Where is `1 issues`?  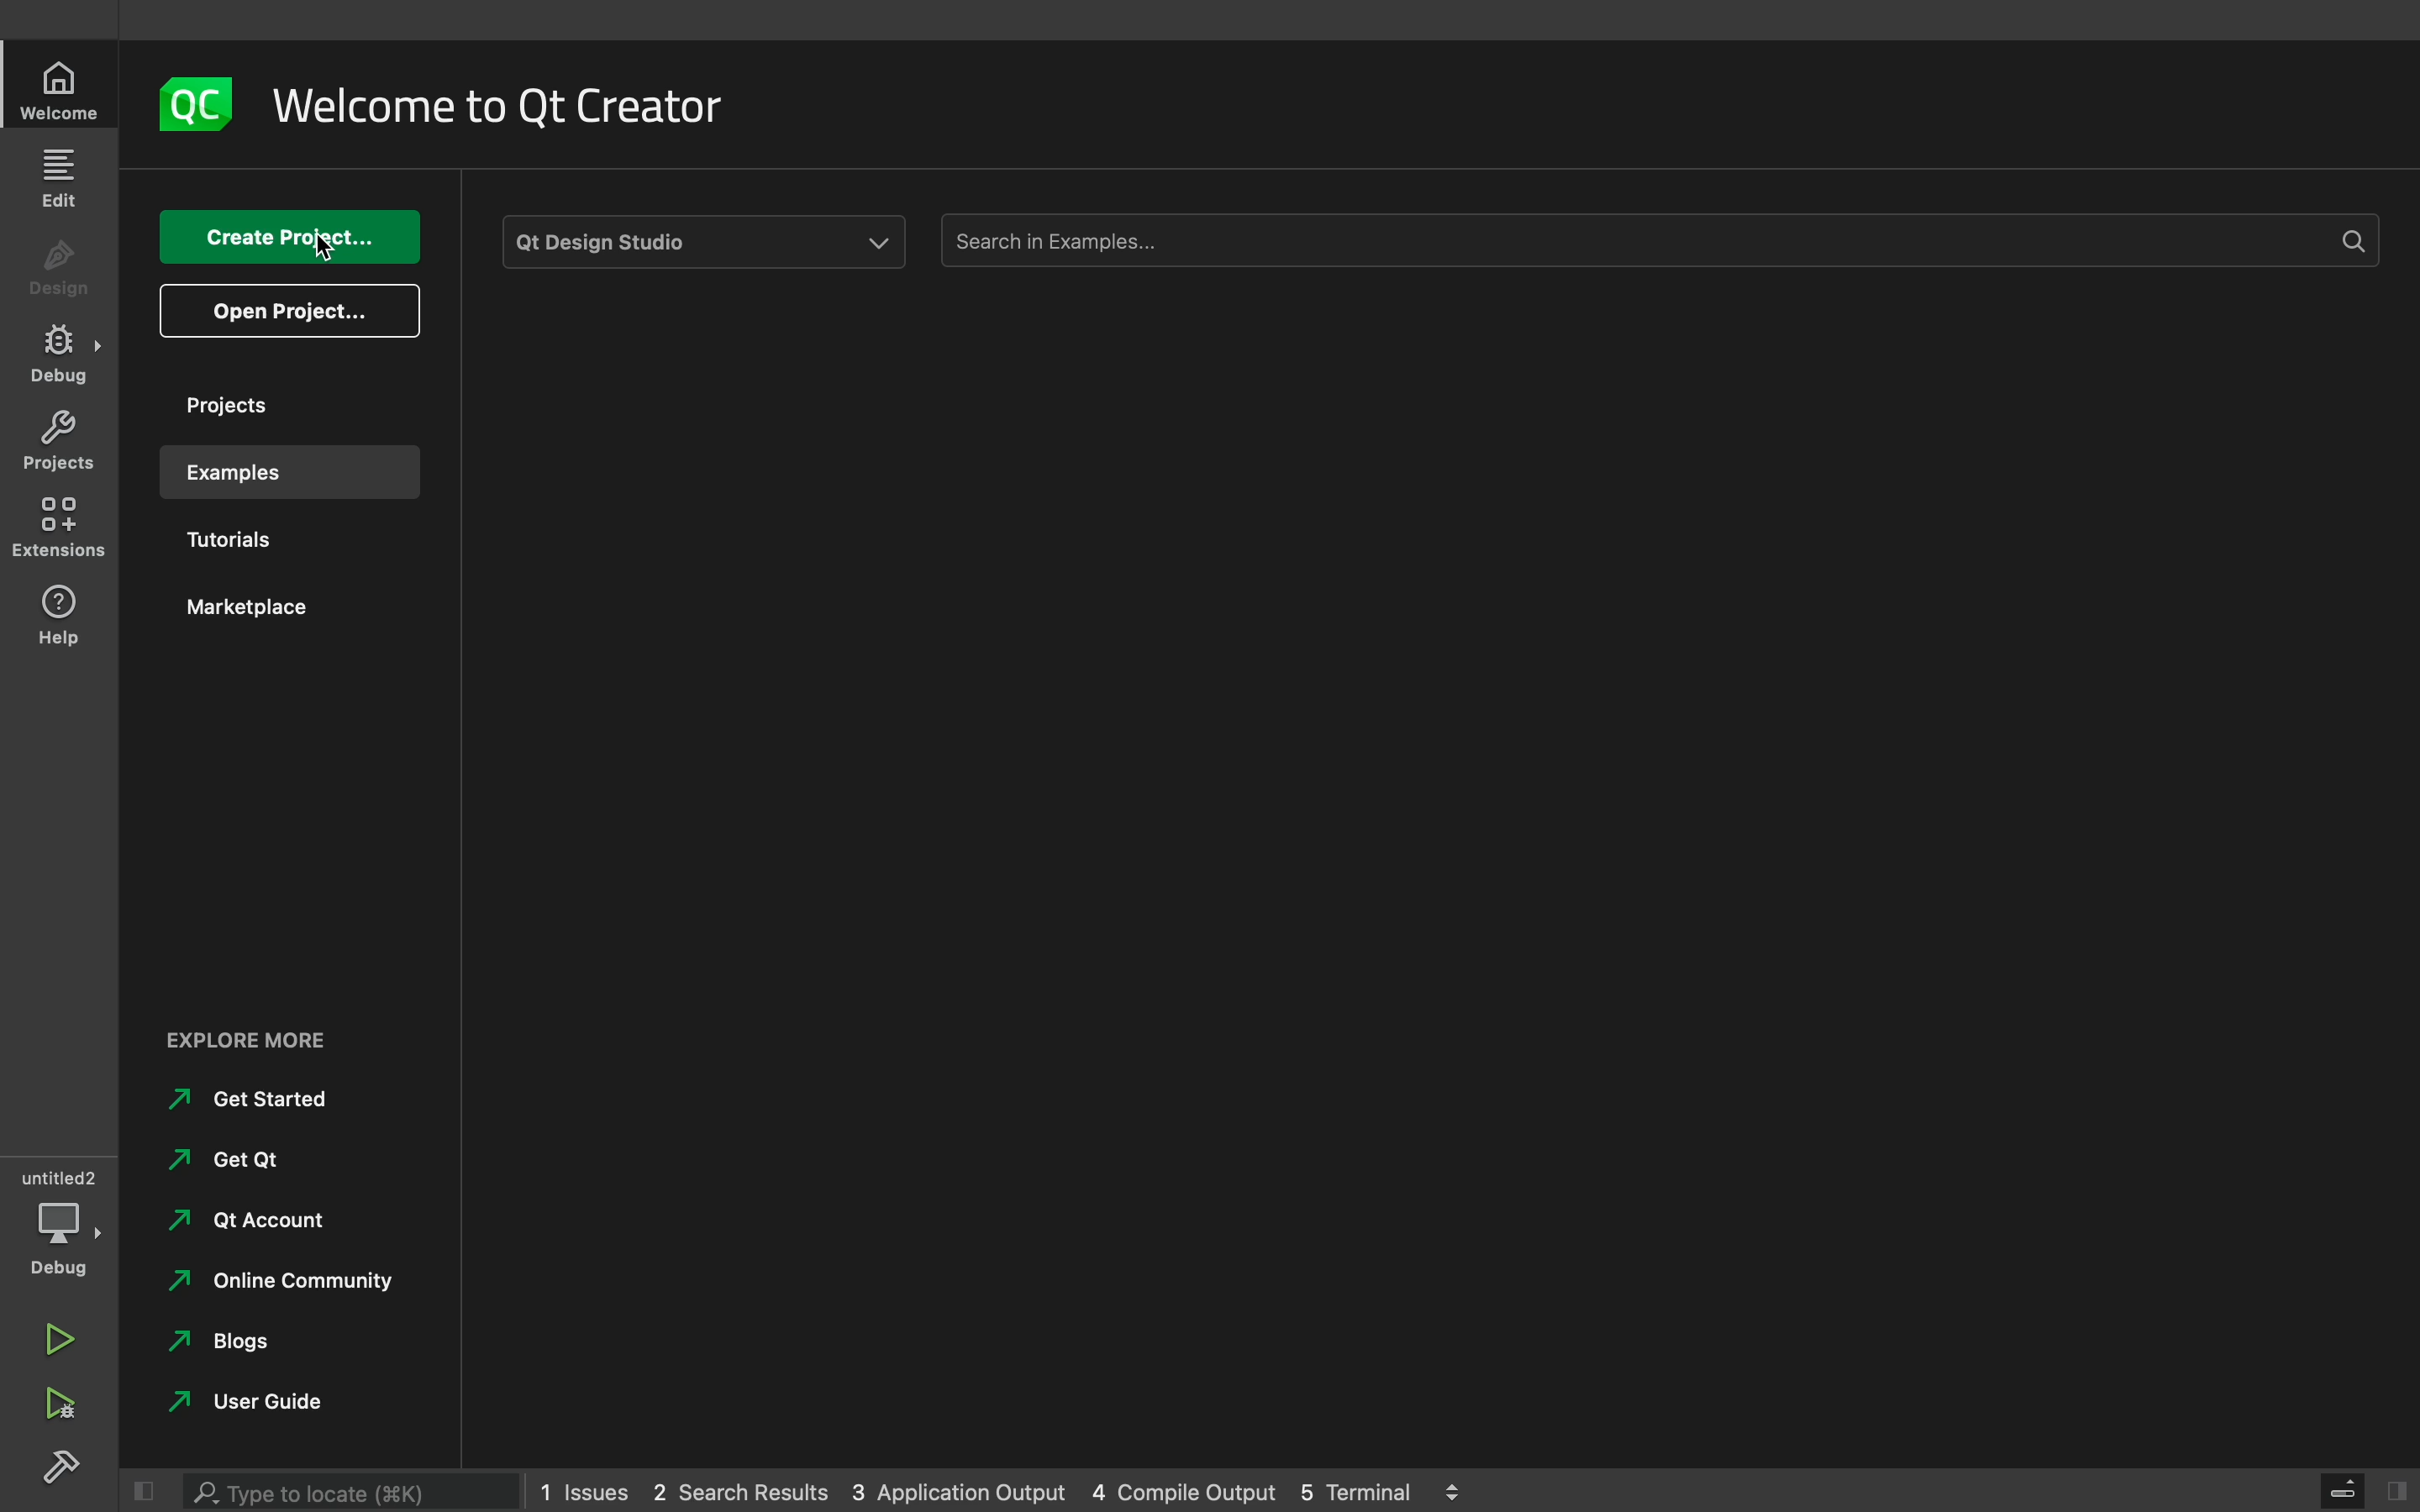
1 issues is located at coordinates (584, 1487).